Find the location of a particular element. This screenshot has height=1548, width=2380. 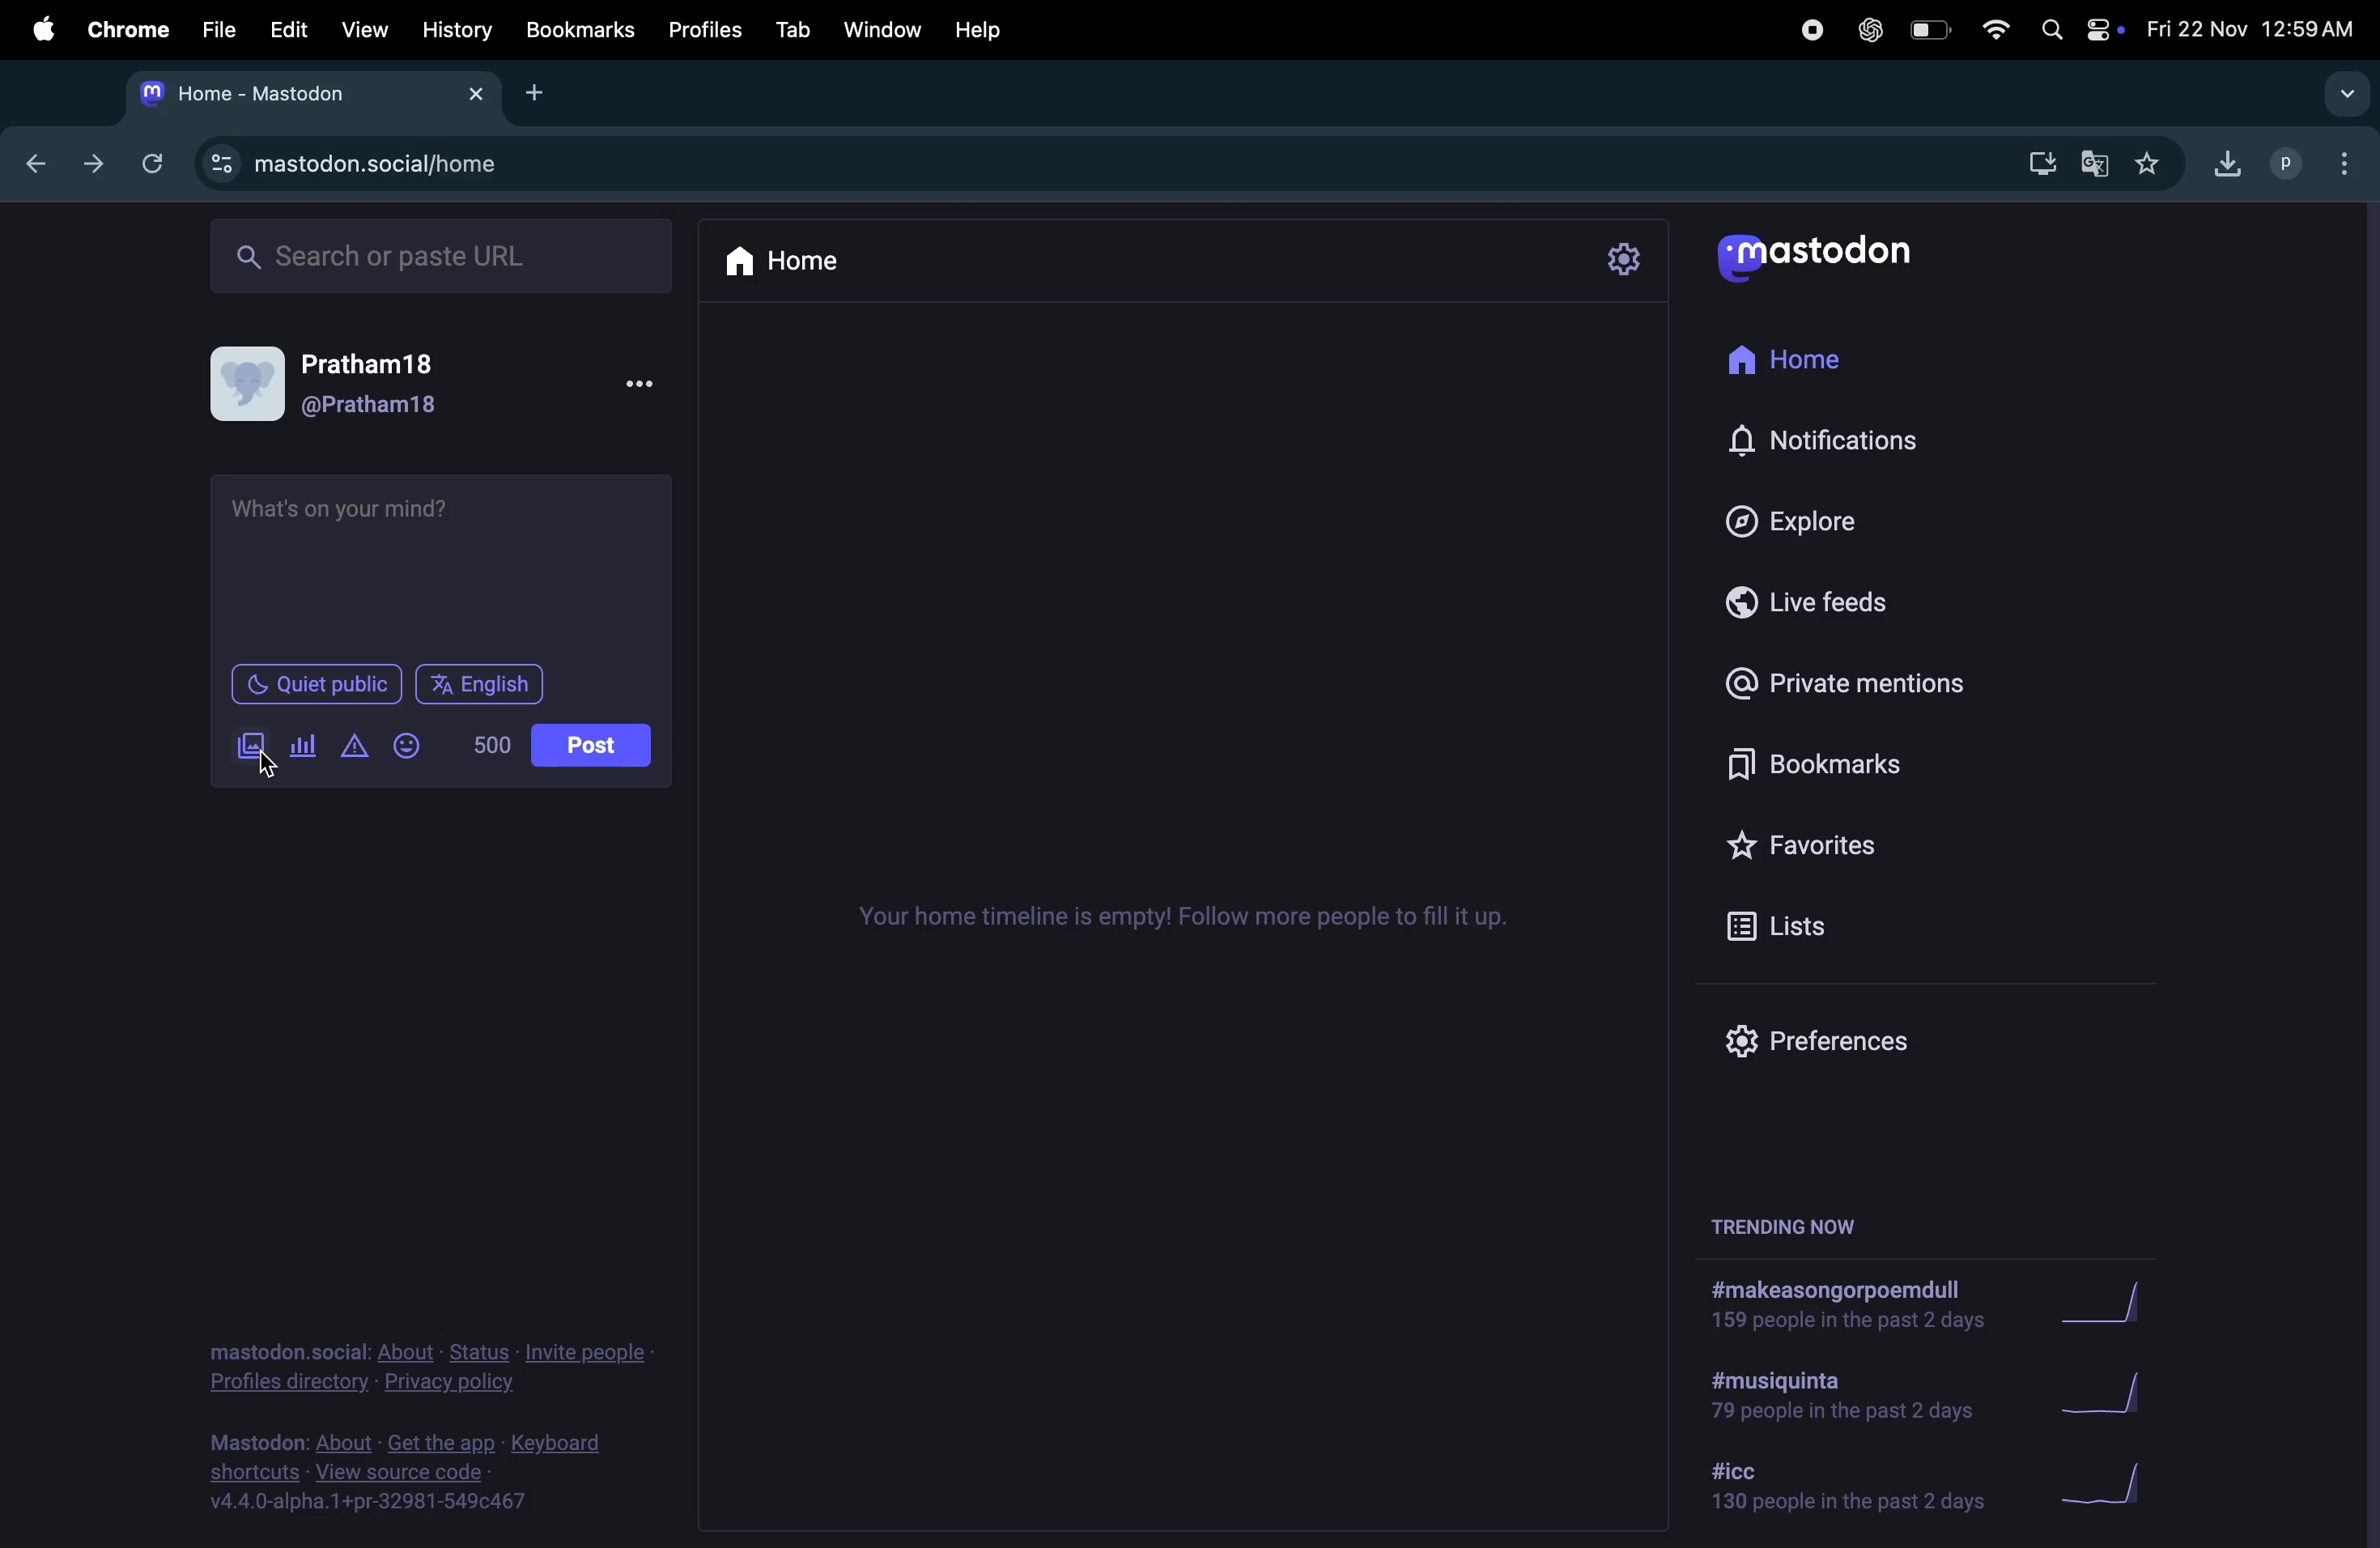

trending now is located at coordinates (1784, 1230).